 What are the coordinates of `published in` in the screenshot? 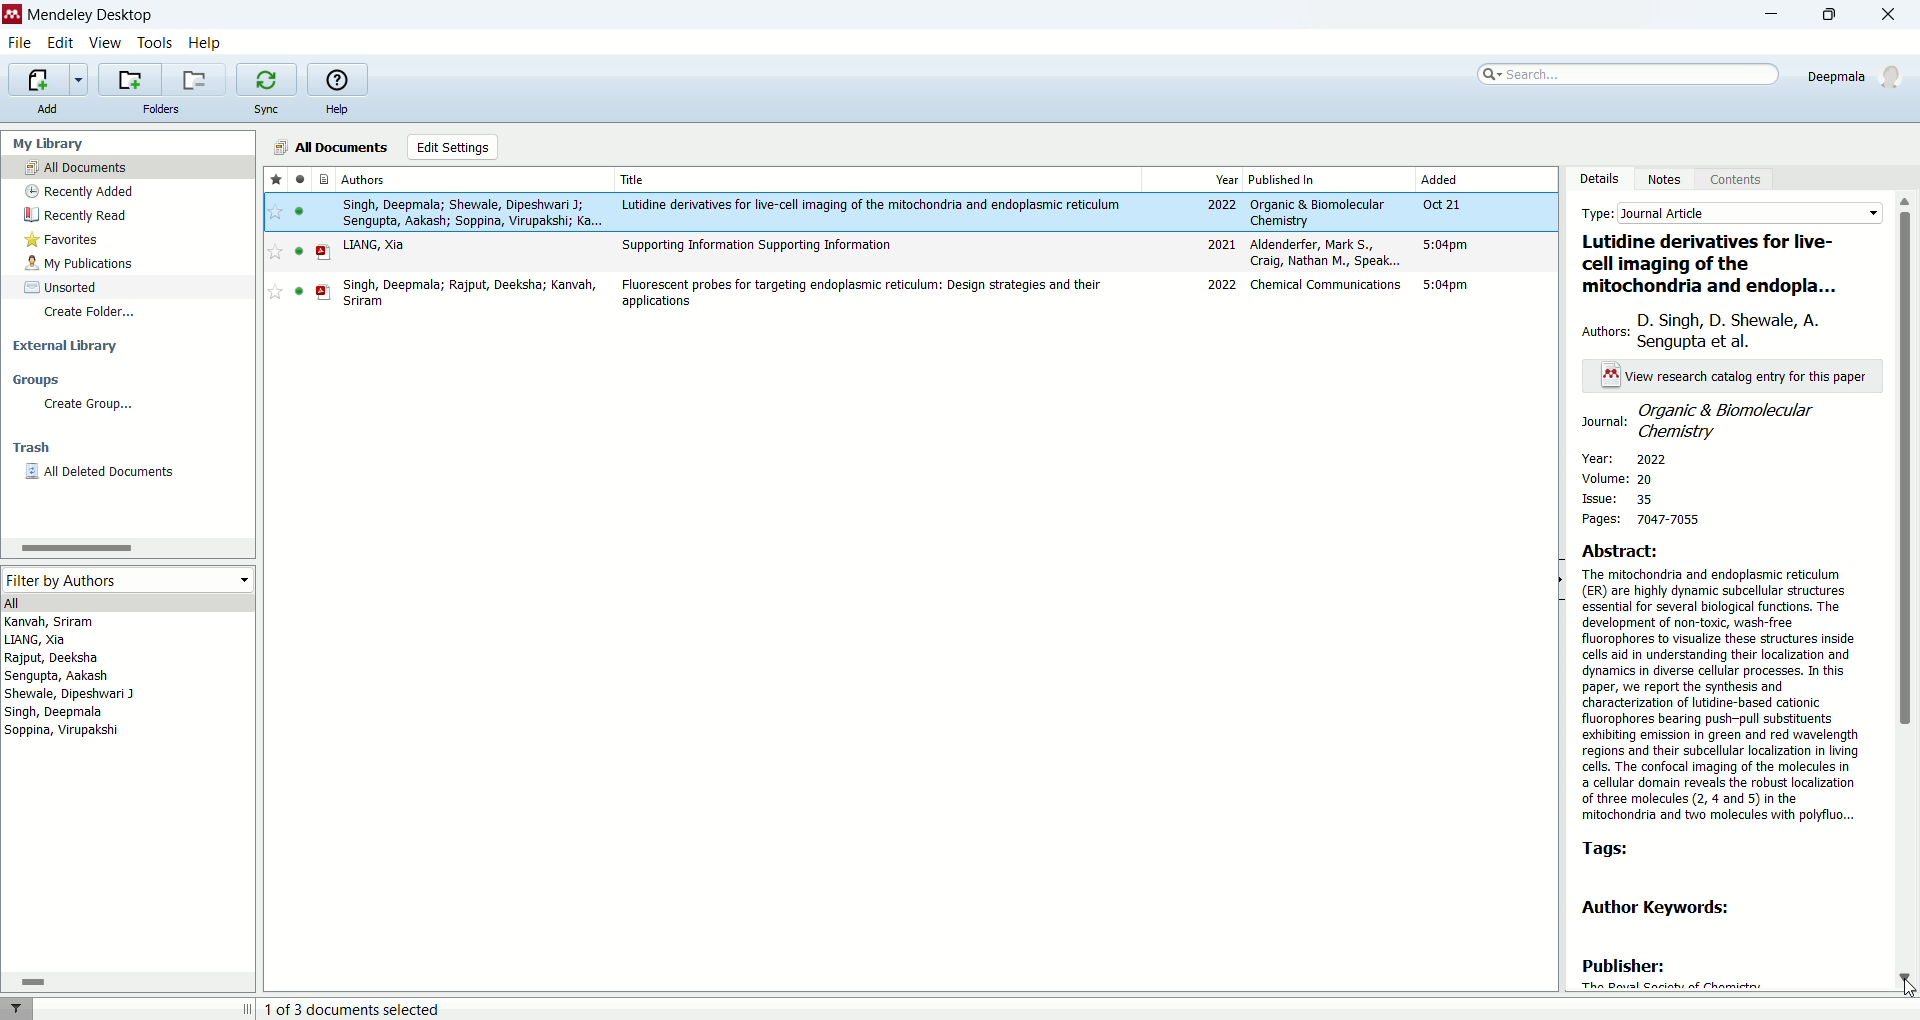 It's located at (1283, 179).